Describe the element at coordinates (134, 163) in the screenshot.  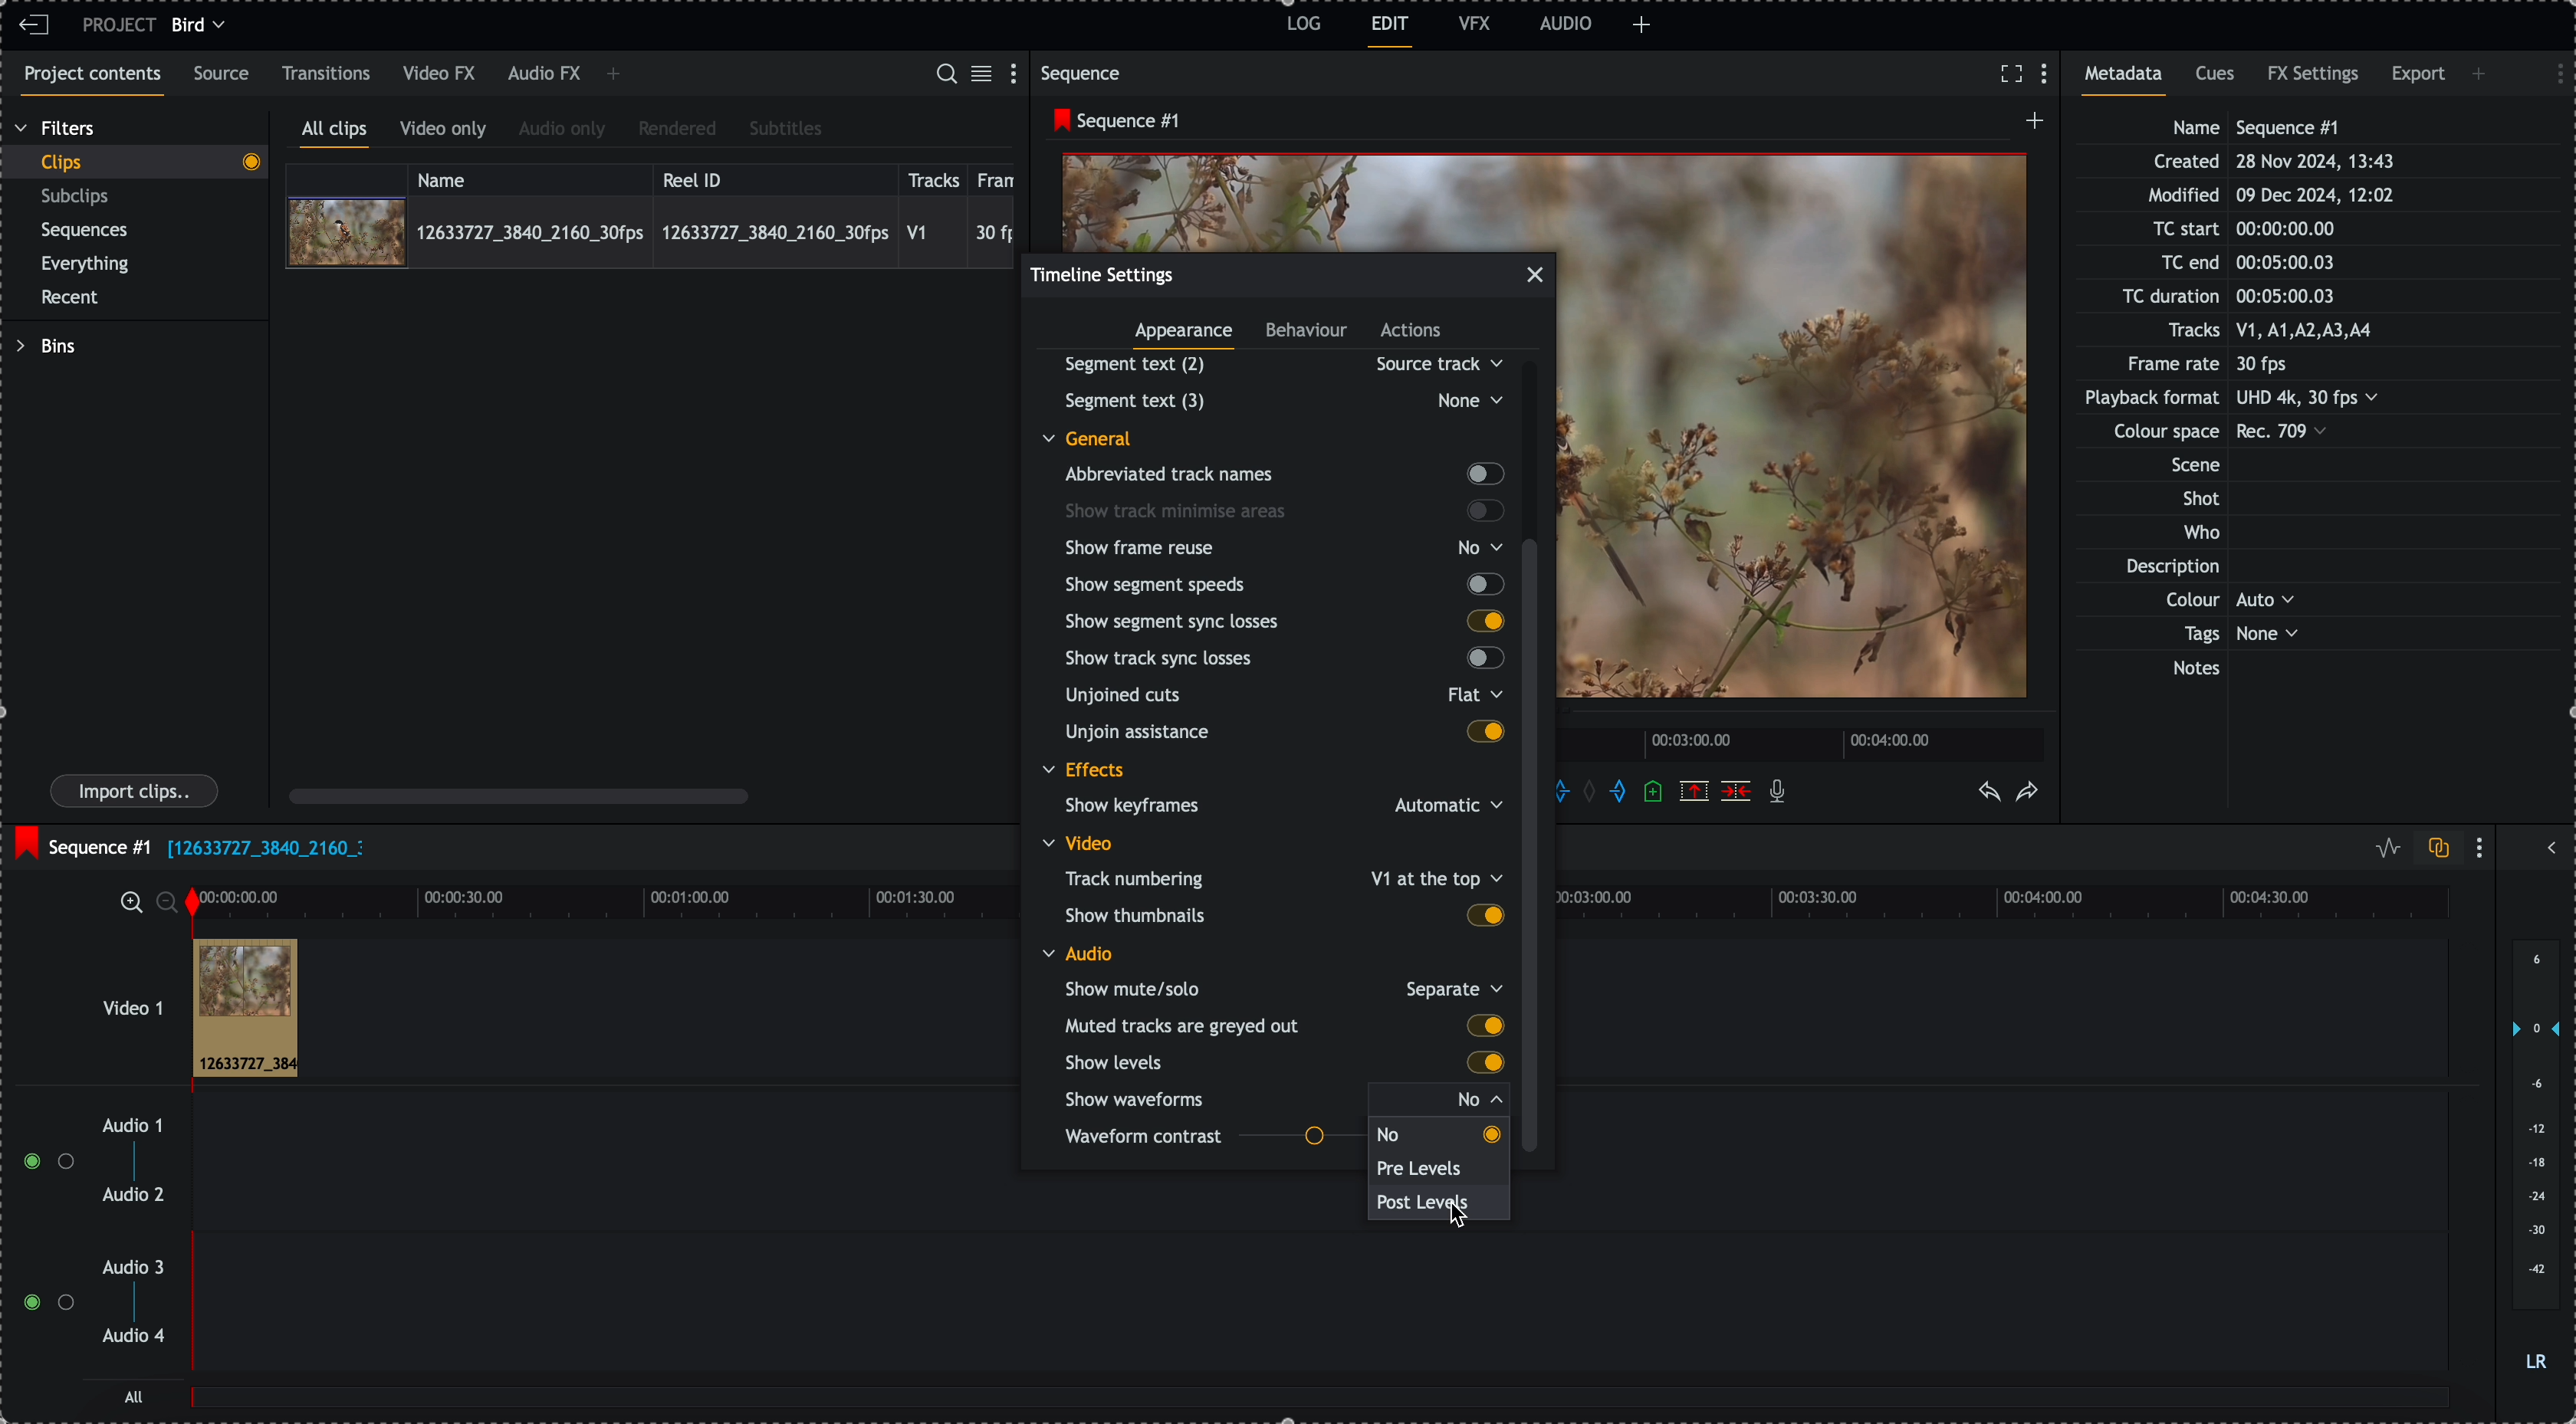
I see `clips` at that location.